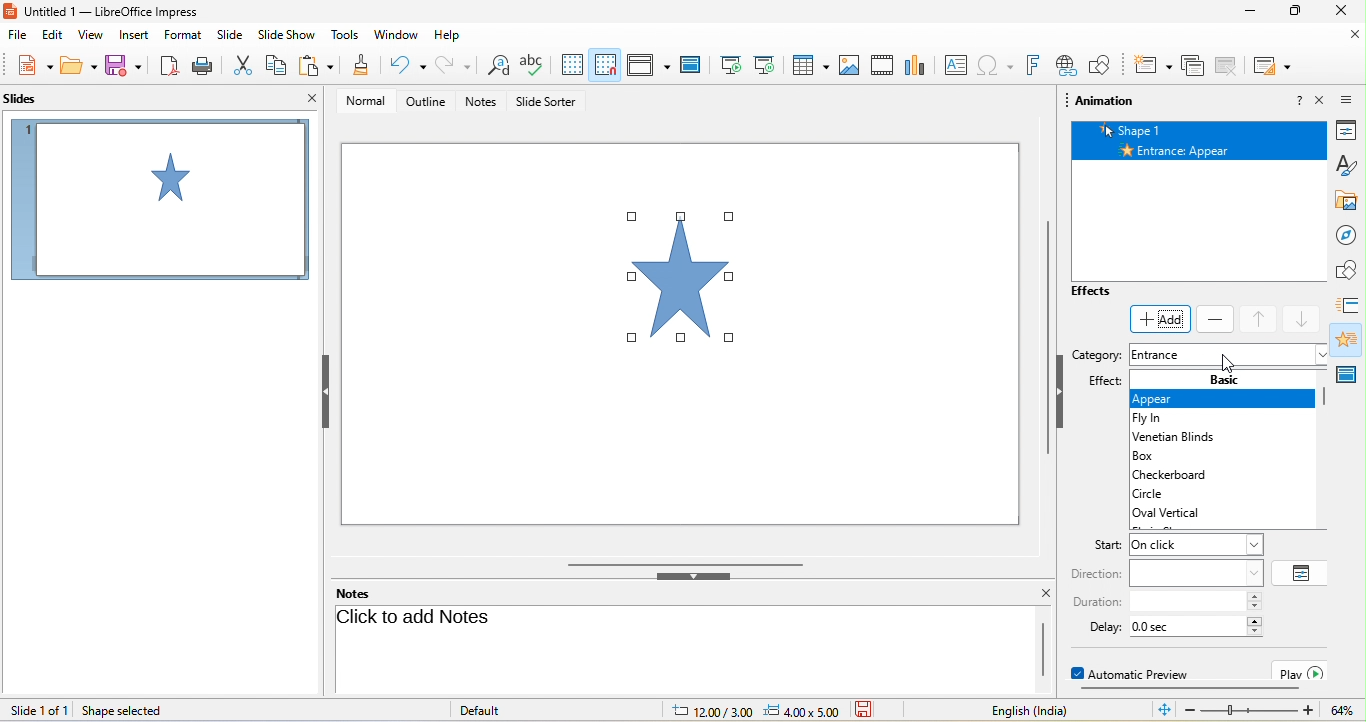 The height and width of the screenshot is (722, 1366). Describe the element at coordinates (33, 65) in the screenshot. I see `new` at that location.